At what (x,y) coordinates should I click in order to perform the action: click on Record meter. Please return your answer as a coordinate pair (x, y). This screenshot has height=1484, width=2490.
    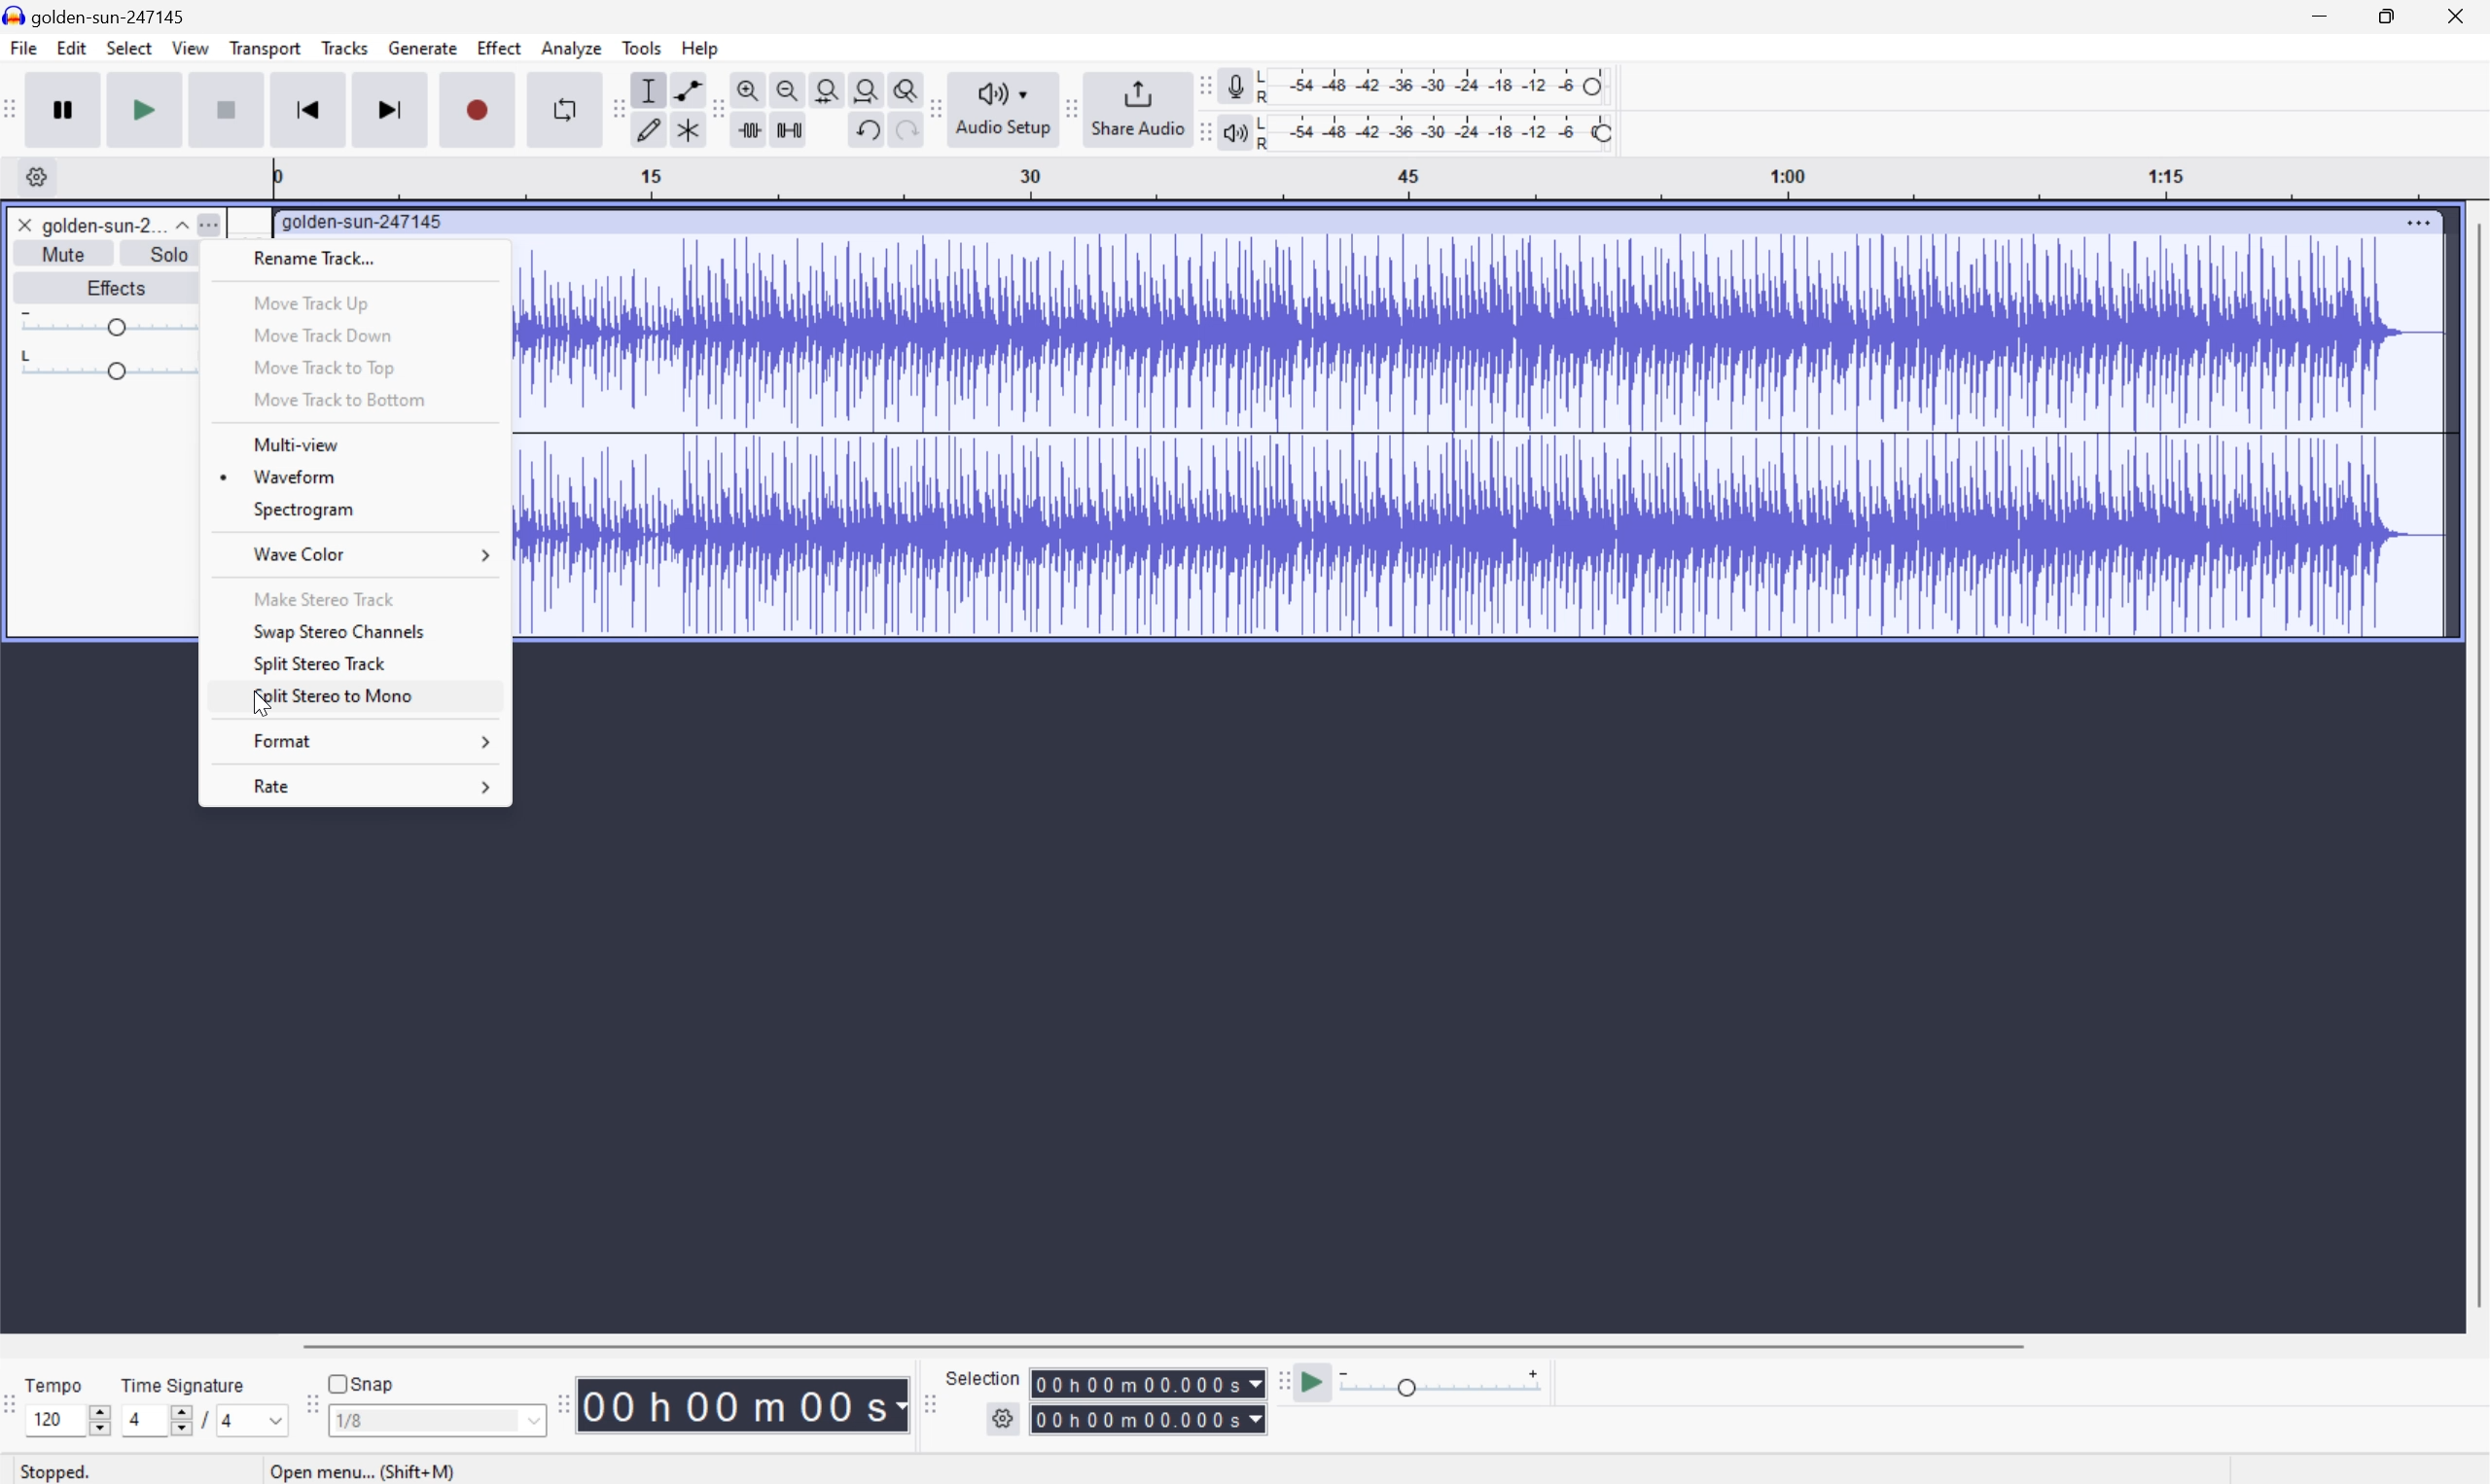
    Looking at the image, I should click on (1231, 82).